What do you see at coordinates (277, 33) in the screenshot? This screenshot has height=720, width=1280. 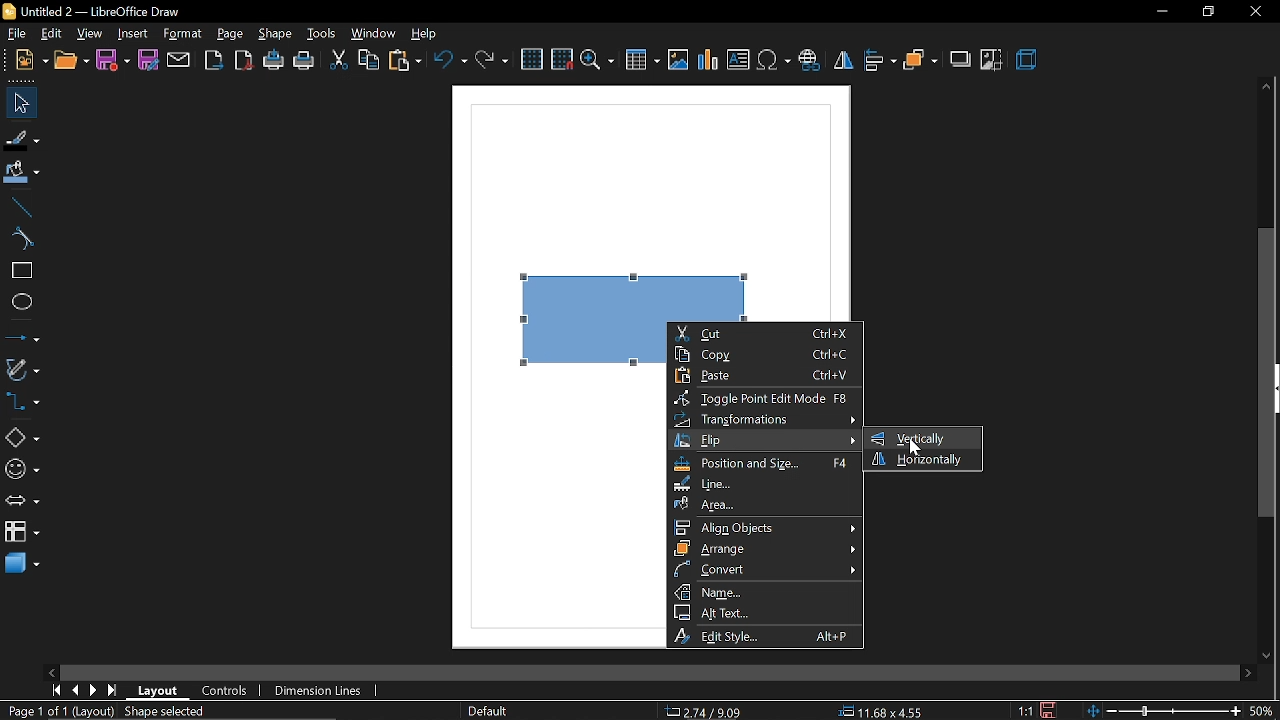 I see `shape` at bounding box center [277, 33].